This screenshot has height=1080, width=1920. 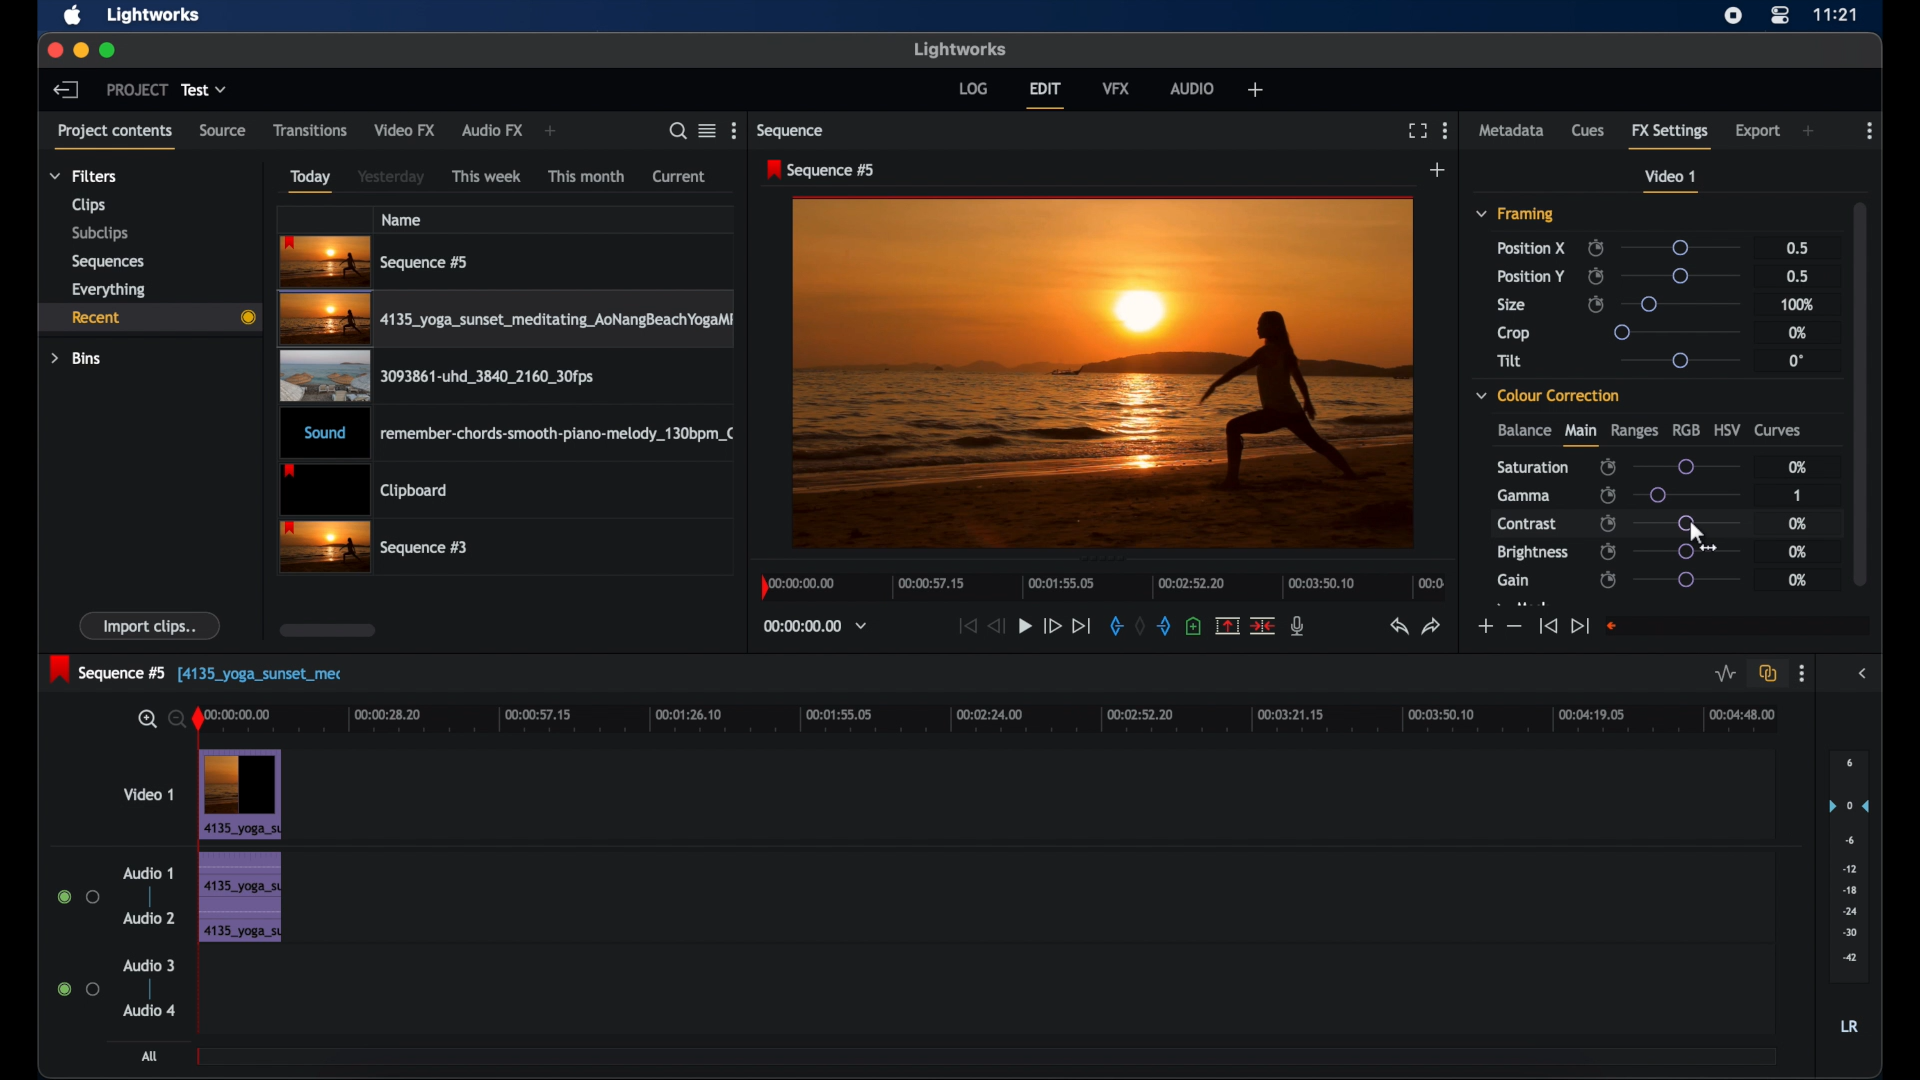 What do you see at coordinates (1510, 361) in the screenshot?
I see `tilt` at bounding box center [1510, 361].